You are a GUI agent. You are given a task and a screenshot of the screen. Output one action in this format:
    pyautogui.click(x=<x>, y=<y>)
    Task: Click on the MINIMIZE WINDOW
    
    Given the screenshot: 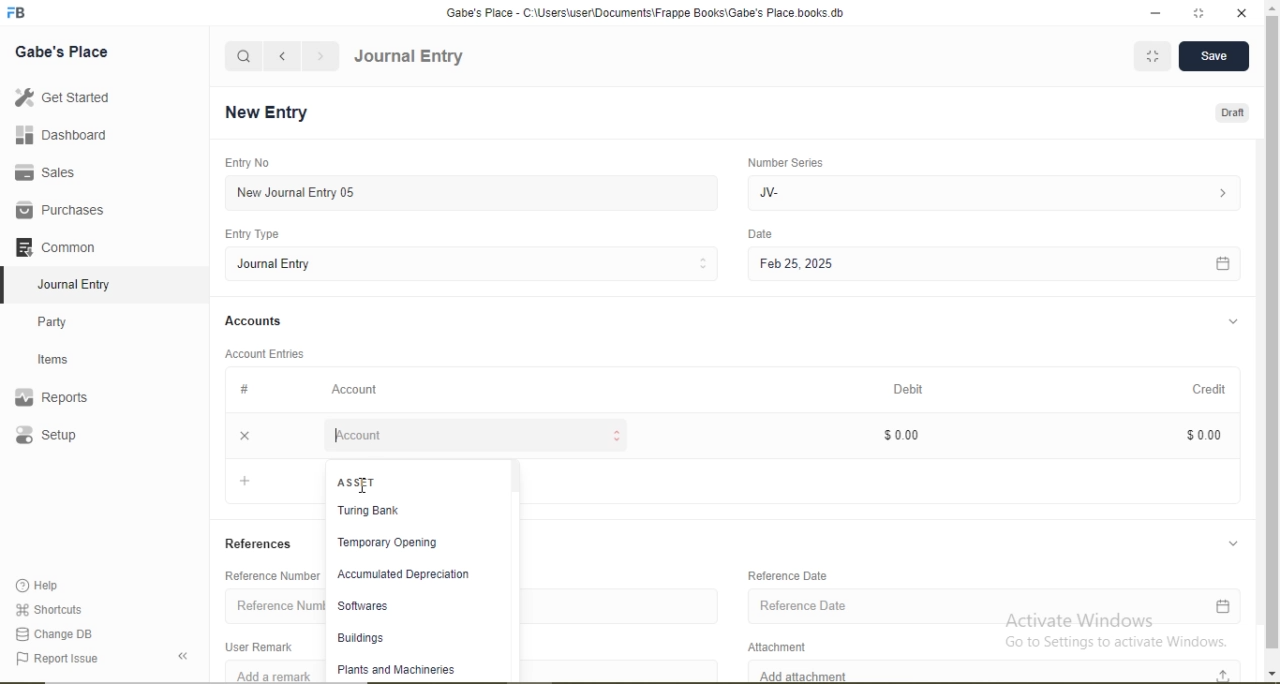 What is the action you would take?
    pyautogui.click(x=1155, y=57)
    